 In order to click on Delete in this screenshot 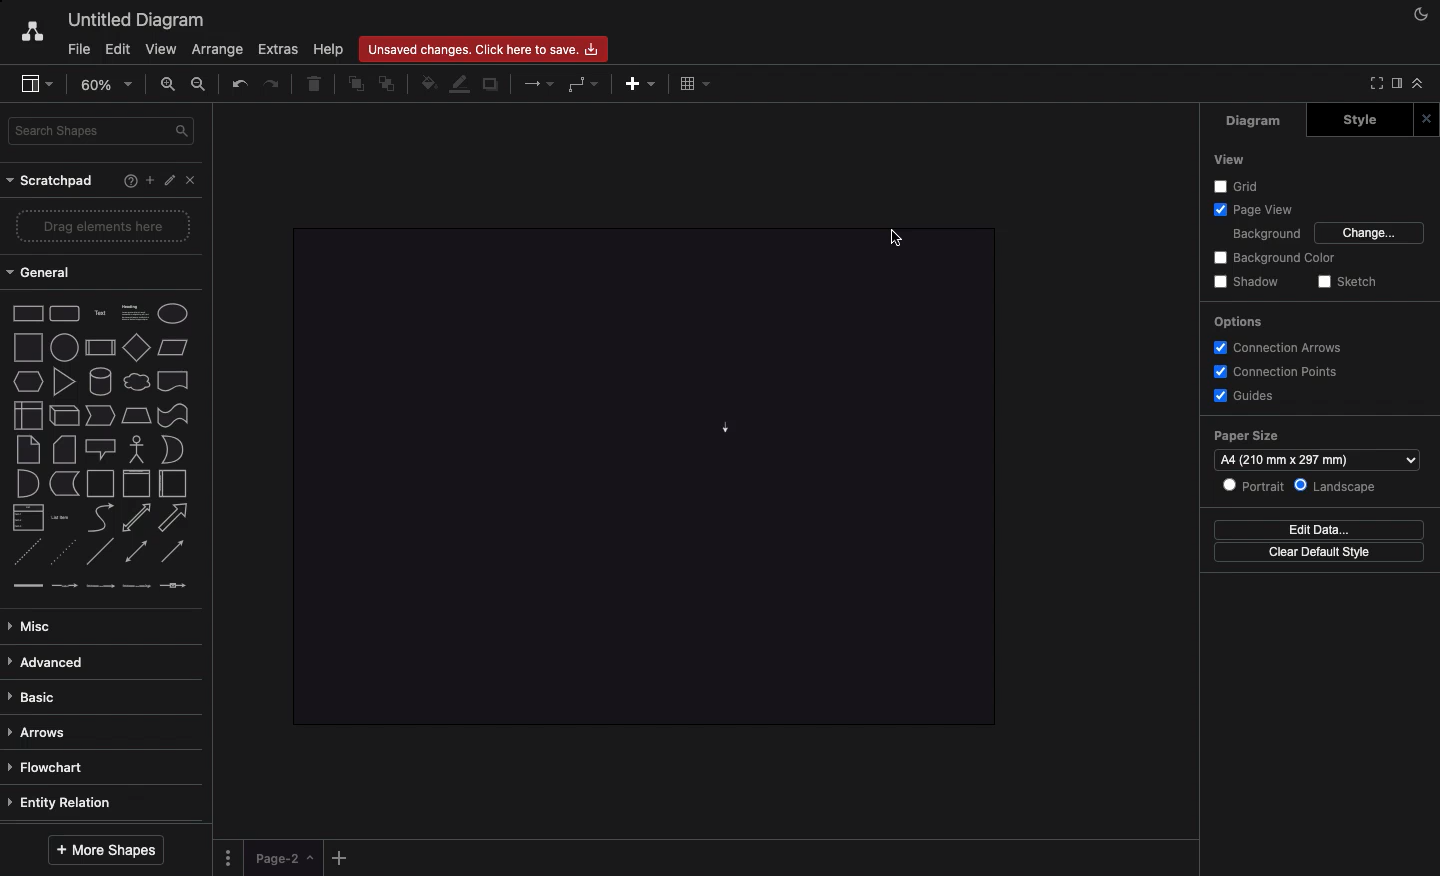, I will do `click(315, 85)`.